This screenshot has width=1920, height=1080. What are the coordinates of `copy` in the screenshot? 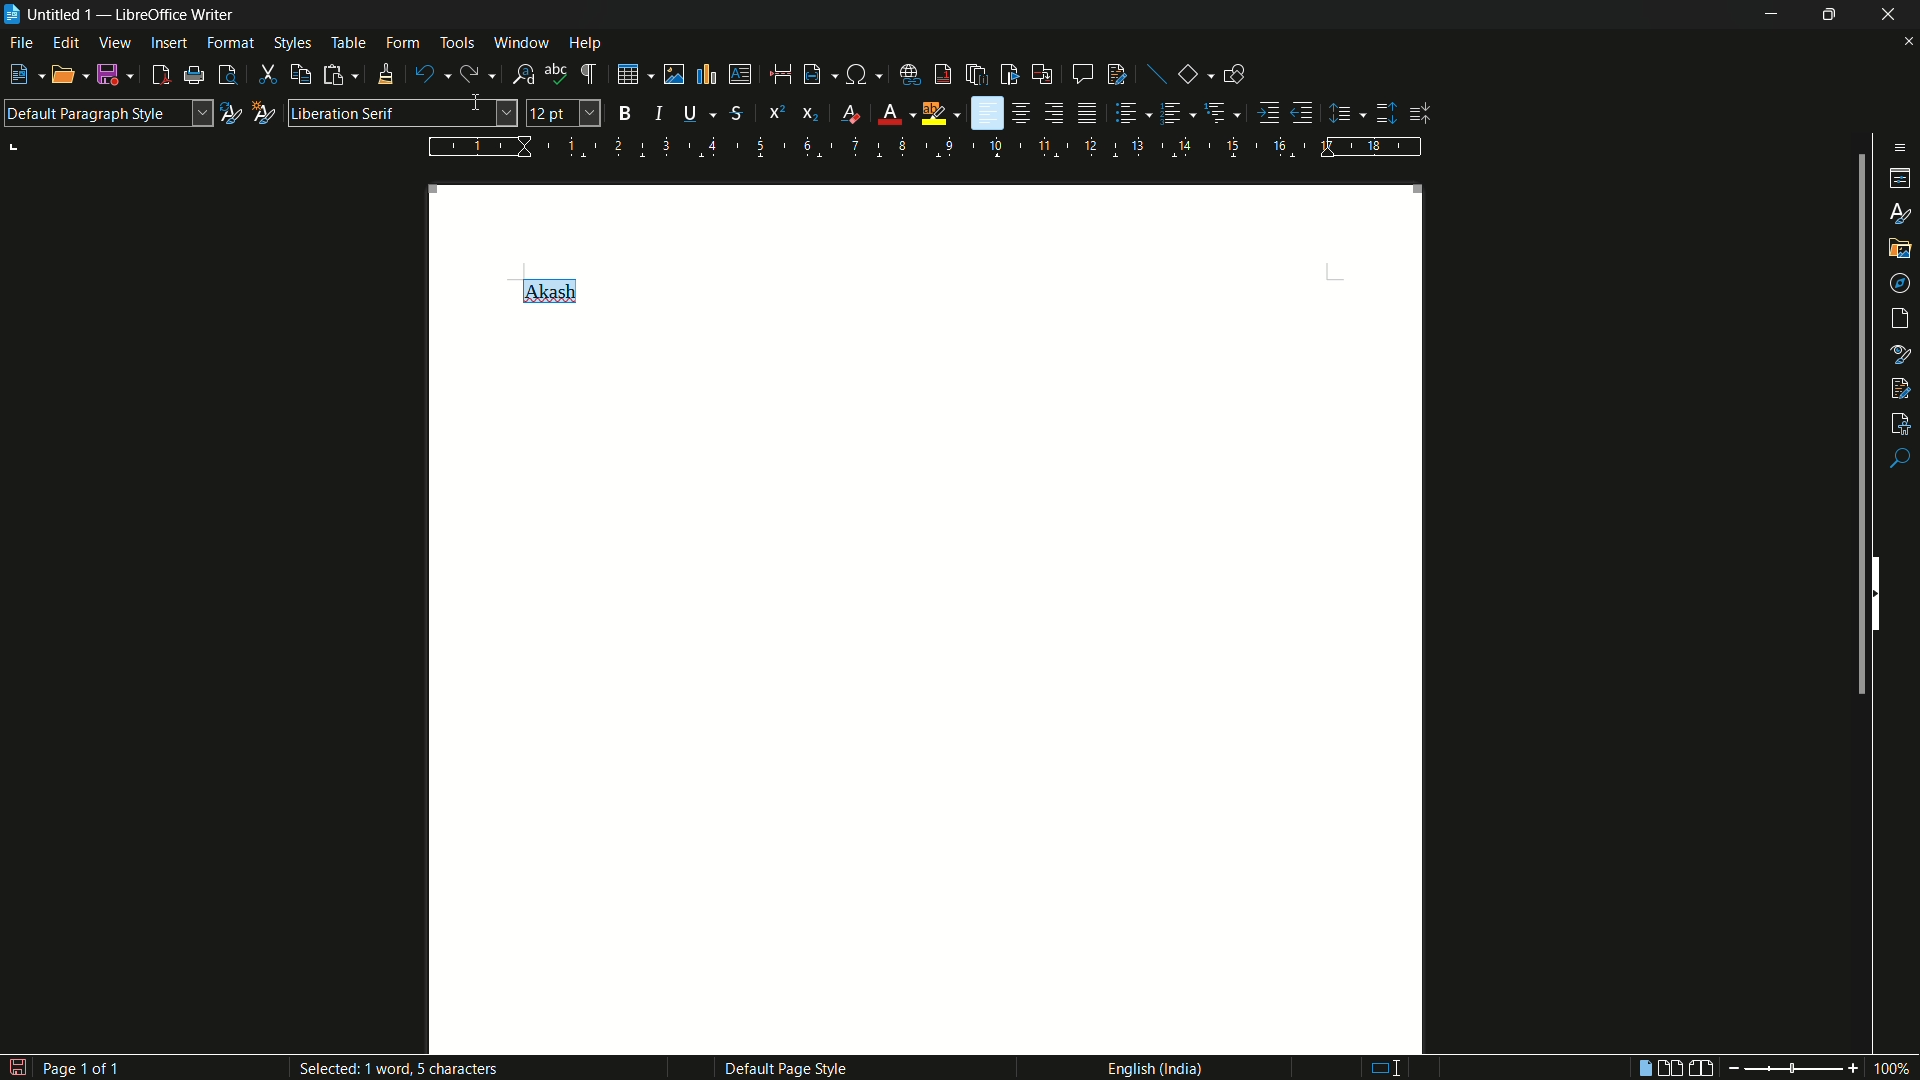 It's located at (301, 75).